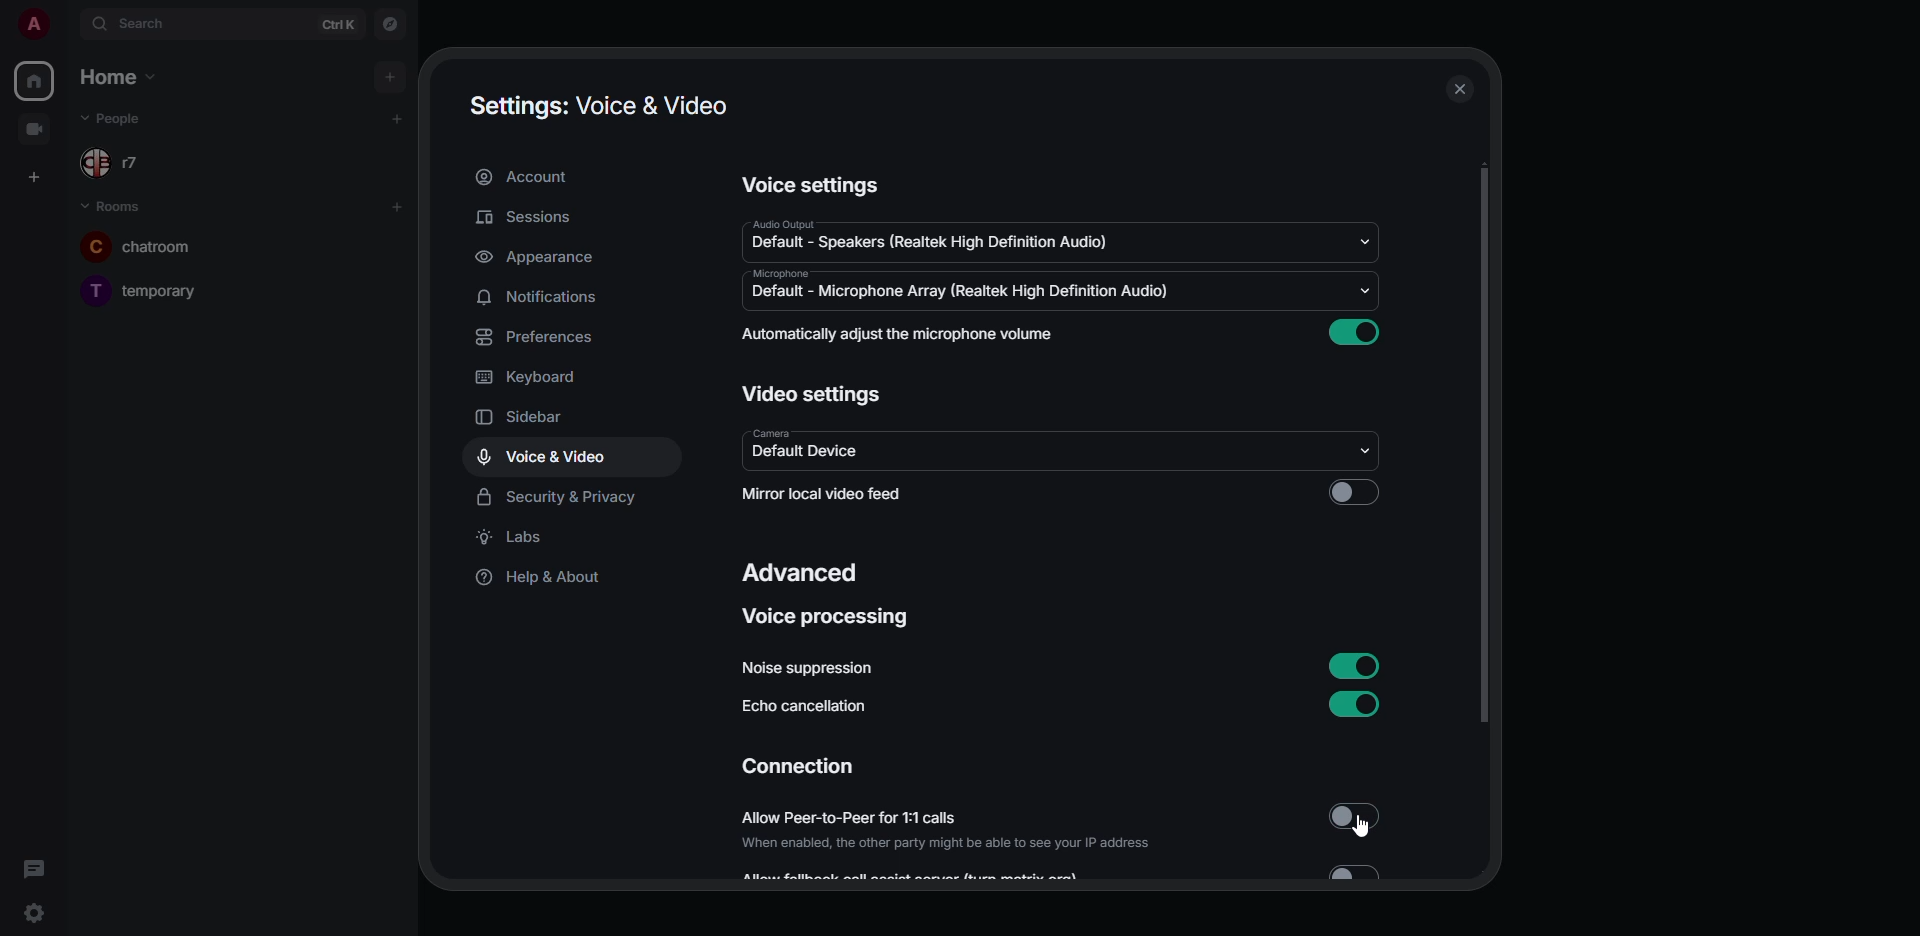 Image resolution: width=1920 pixels, height=936 pixels. Describe the element at coordinates (602, 104) in the screenshot. I see `settings voice & video` at that location.